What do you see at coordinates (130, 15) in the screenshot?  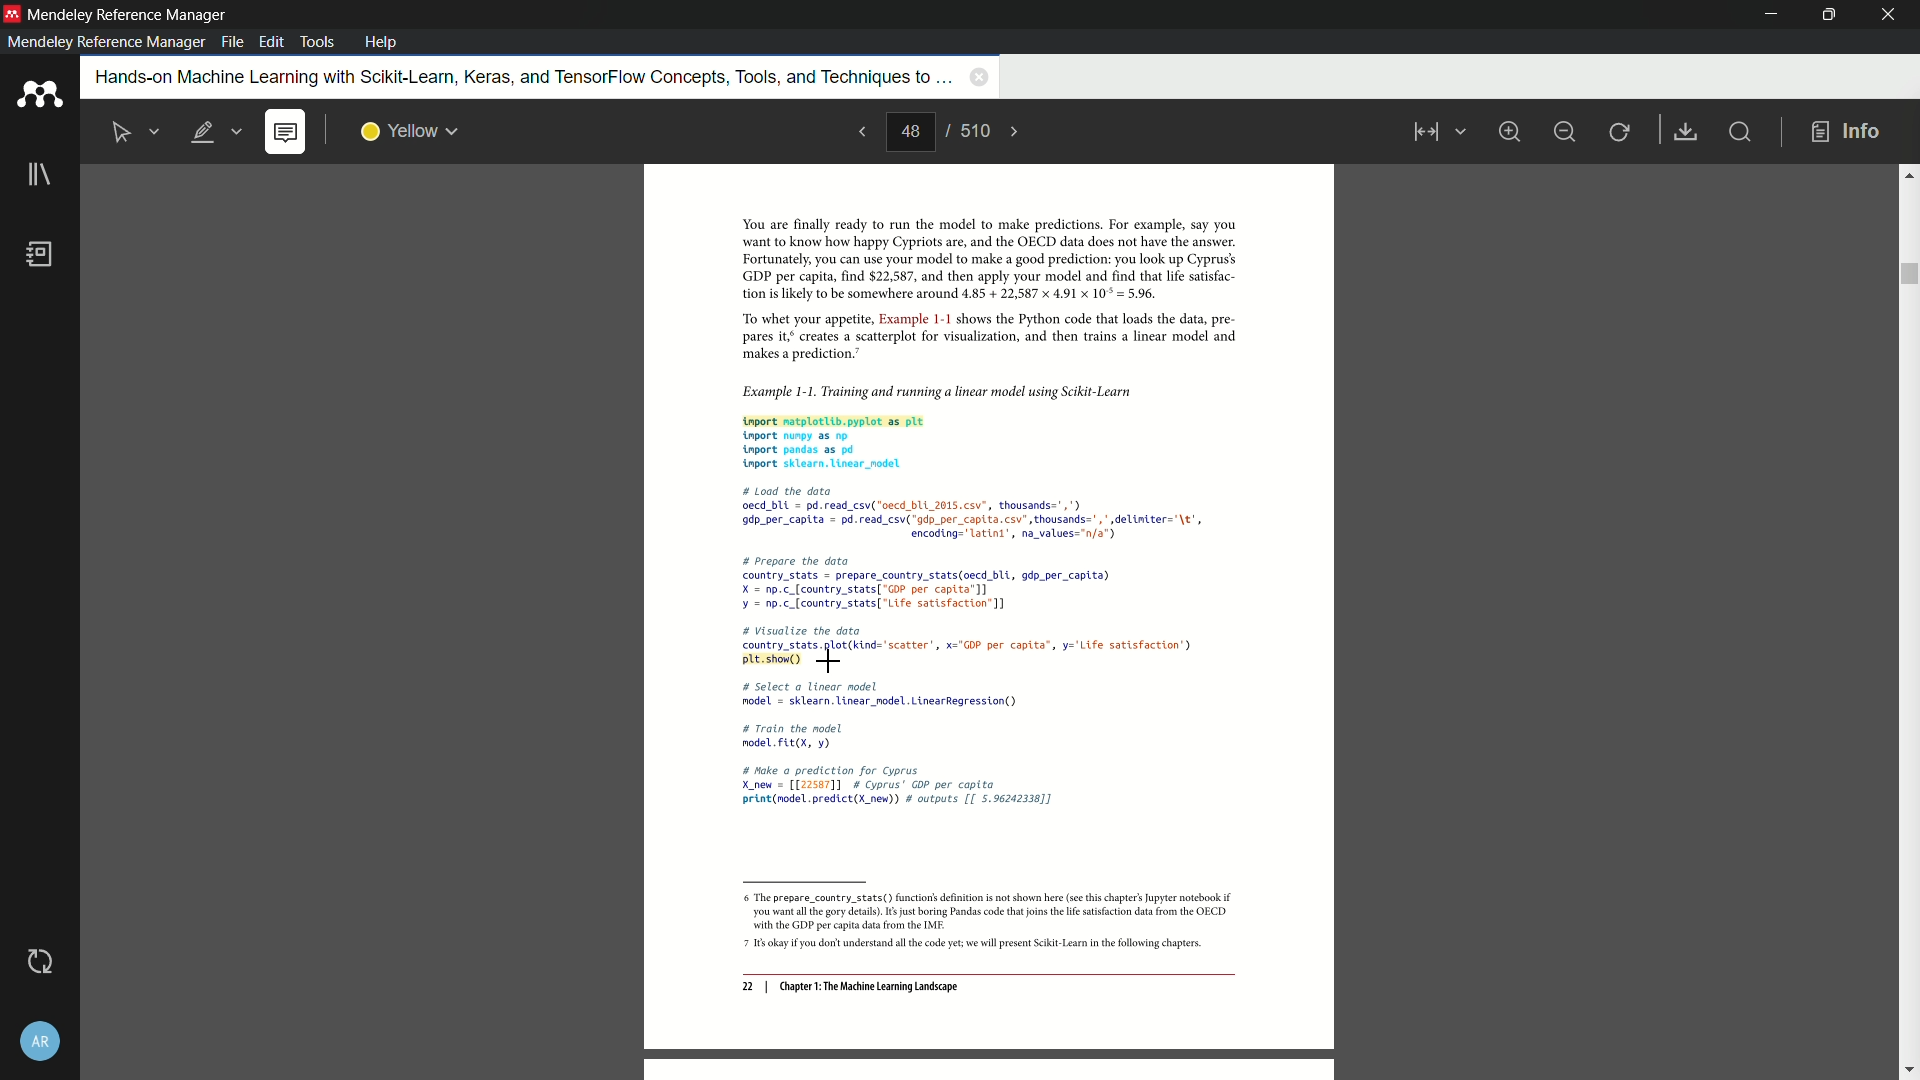 I see `app name` at bounding box center [130, 15].